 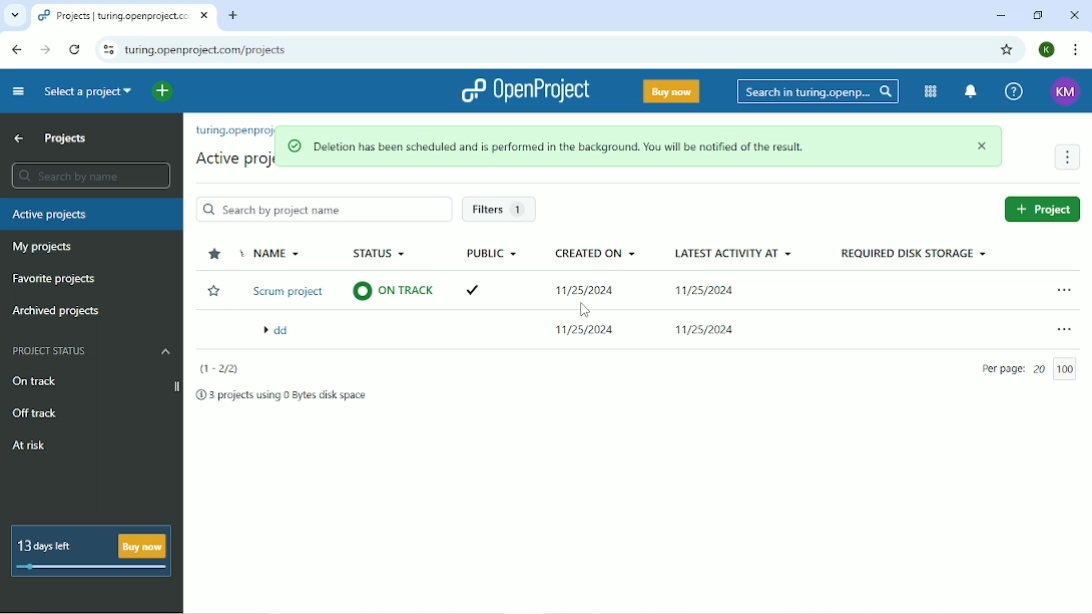 What do you see at coordinates (1013, 92) in the screenshot?
I see `Help` at bounding box center [1013, 92].